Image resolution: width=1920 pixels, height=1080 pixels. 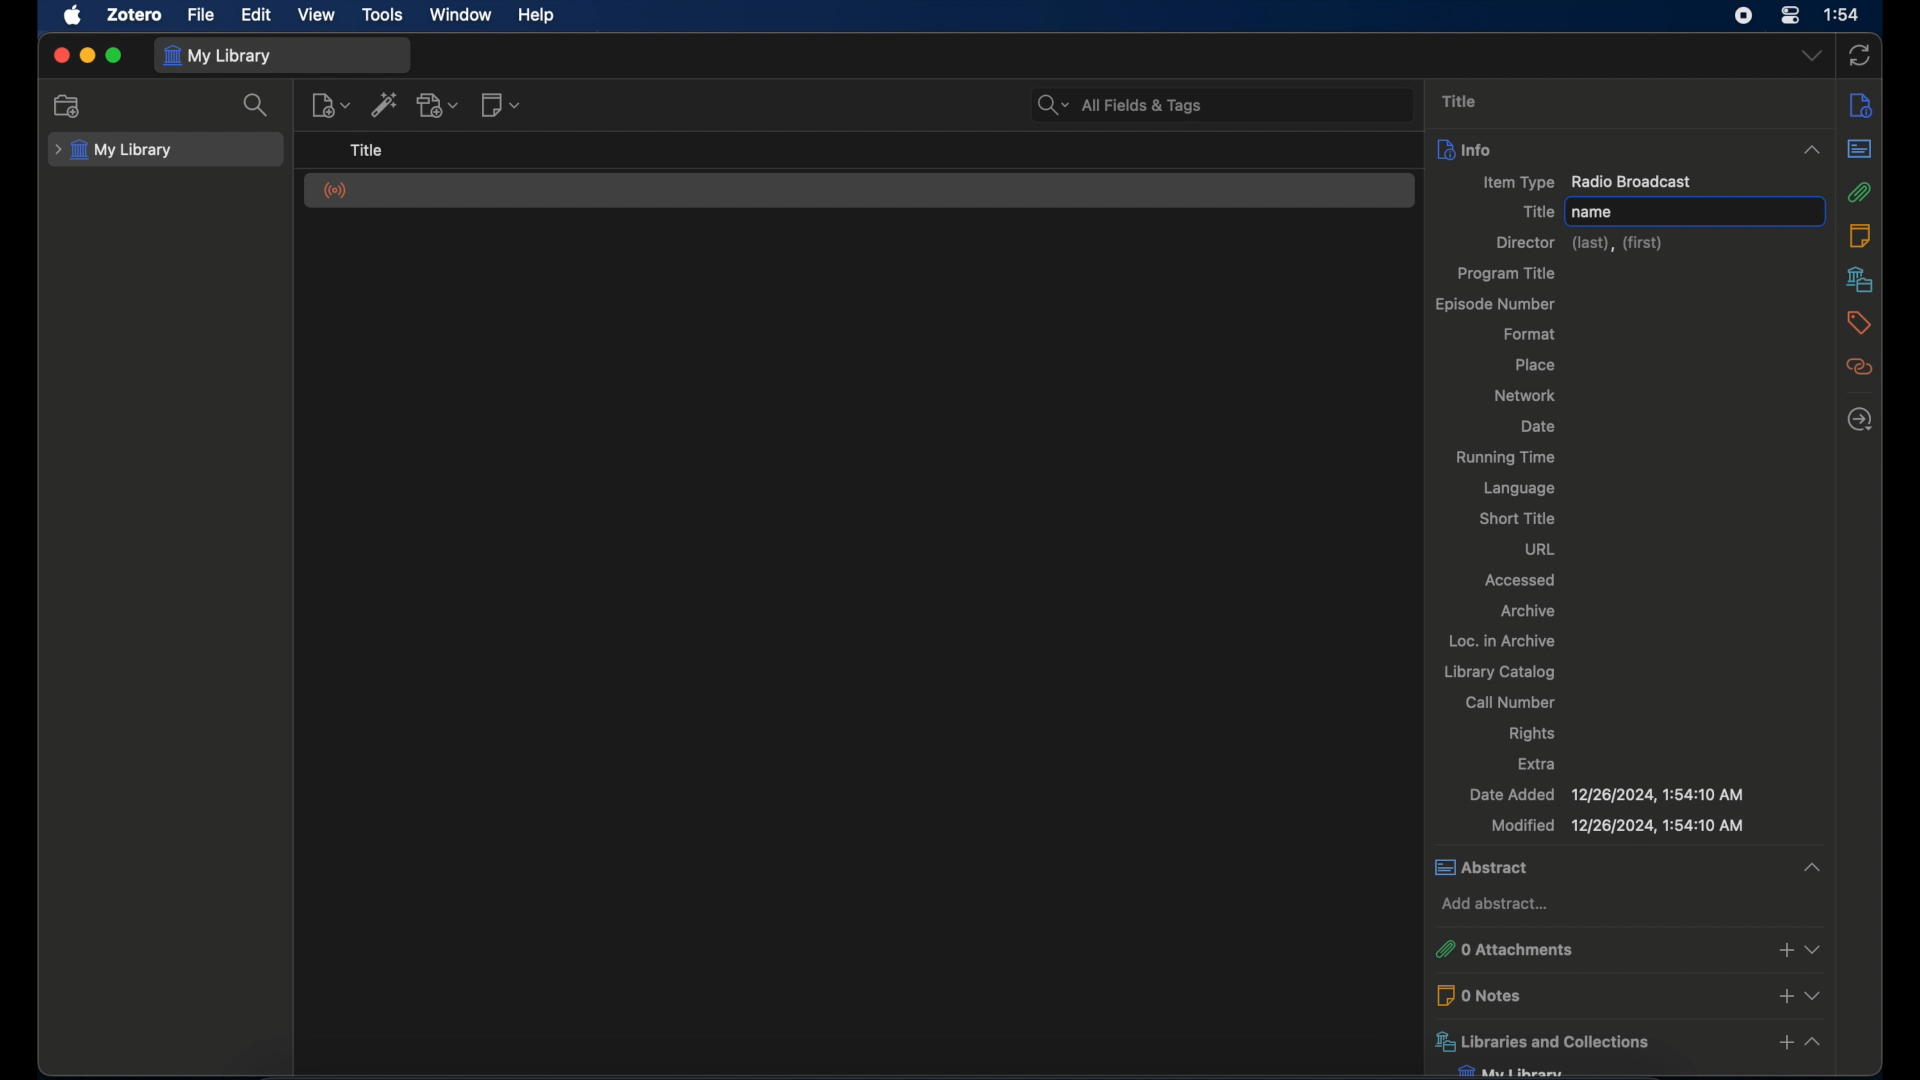 What do you see at coordinates (502, 104) in the screenshot?
I see `new note` at bounding box center [502, 104].